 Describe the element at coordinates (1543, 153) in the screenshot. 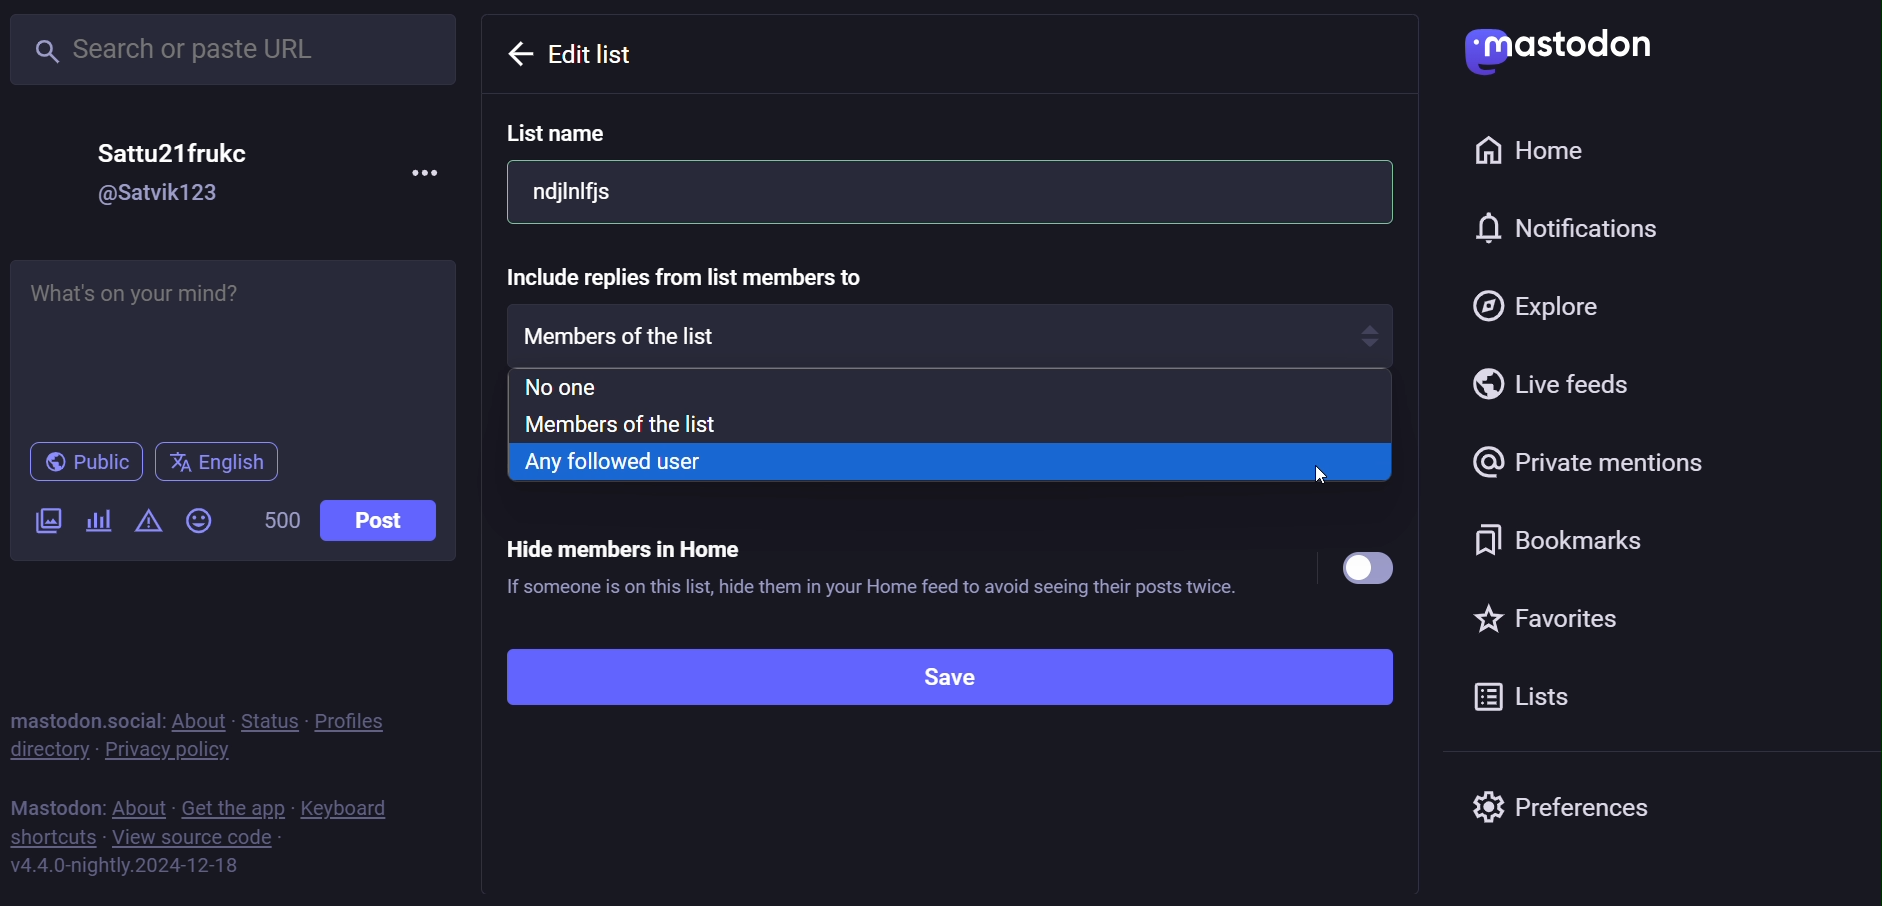

I see `home` at that location.